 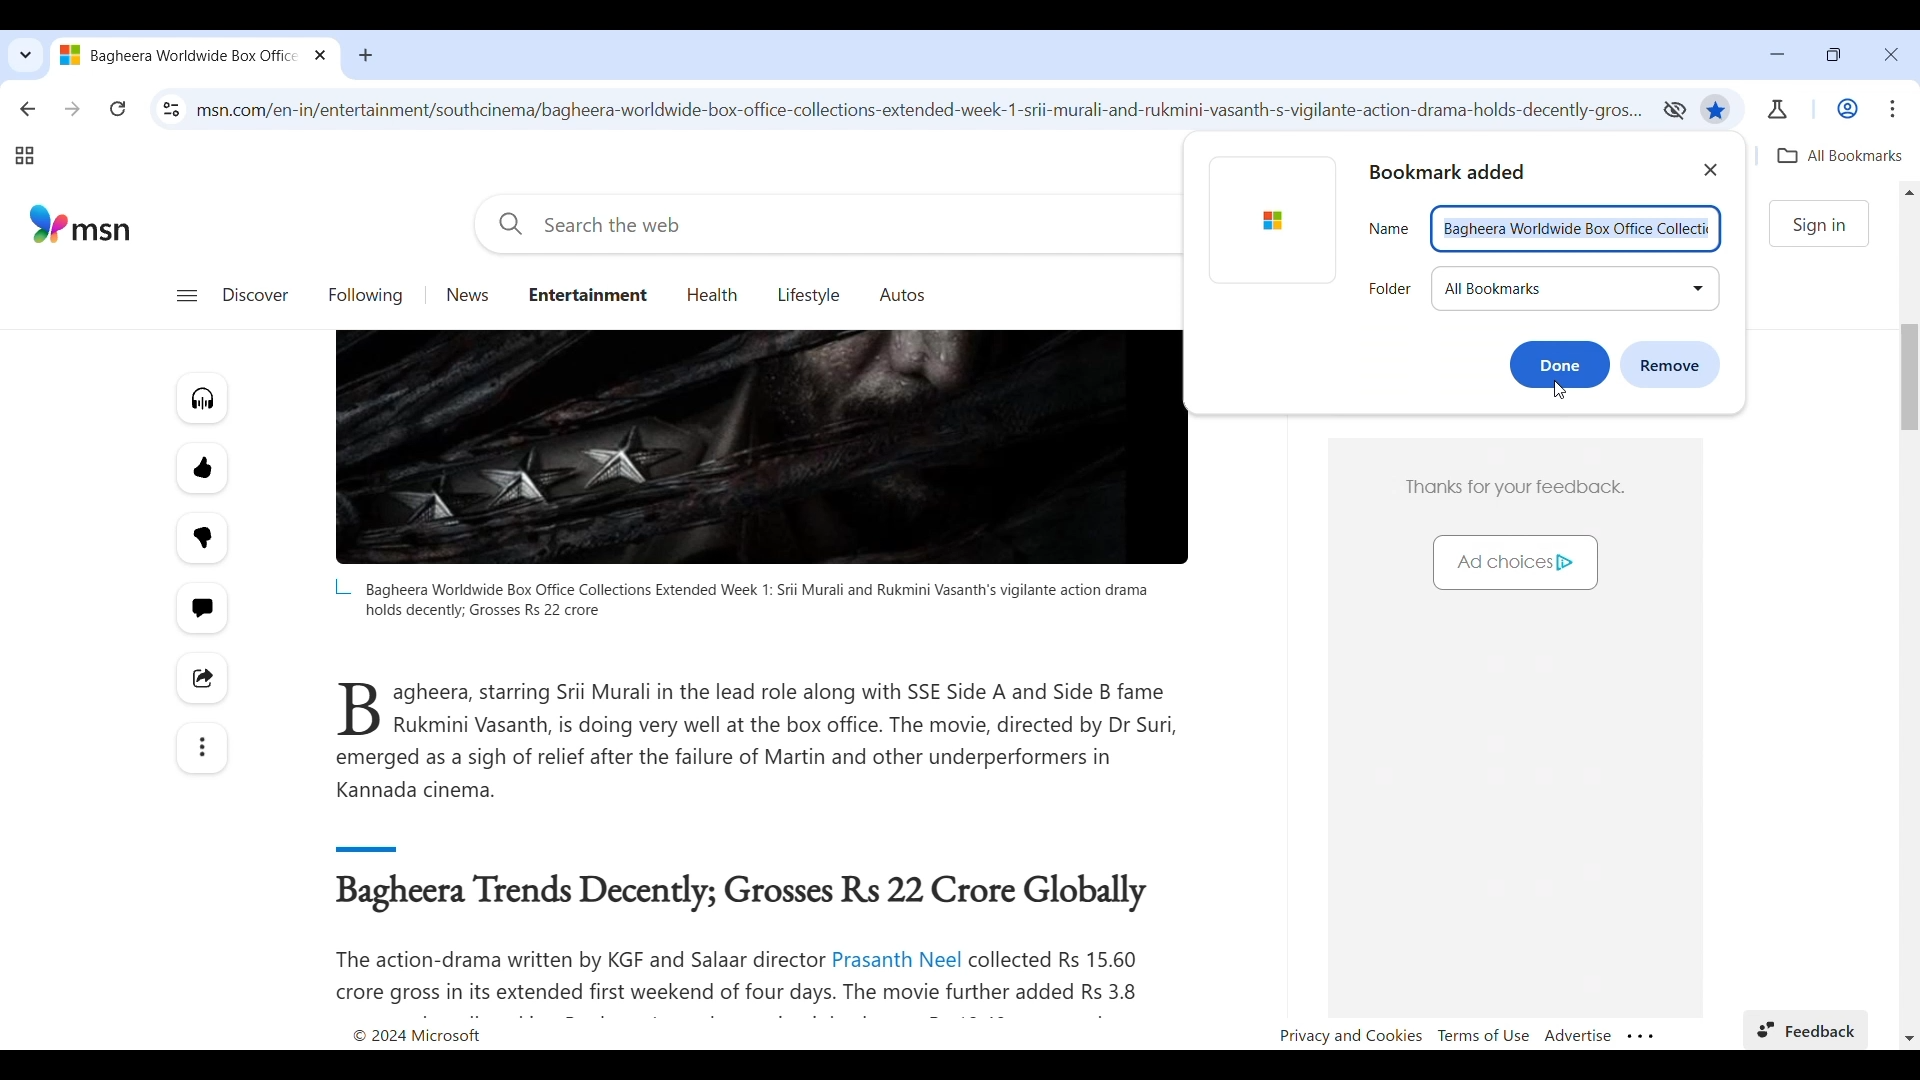 I want to click on Close tab, so click(x=322, y=54).